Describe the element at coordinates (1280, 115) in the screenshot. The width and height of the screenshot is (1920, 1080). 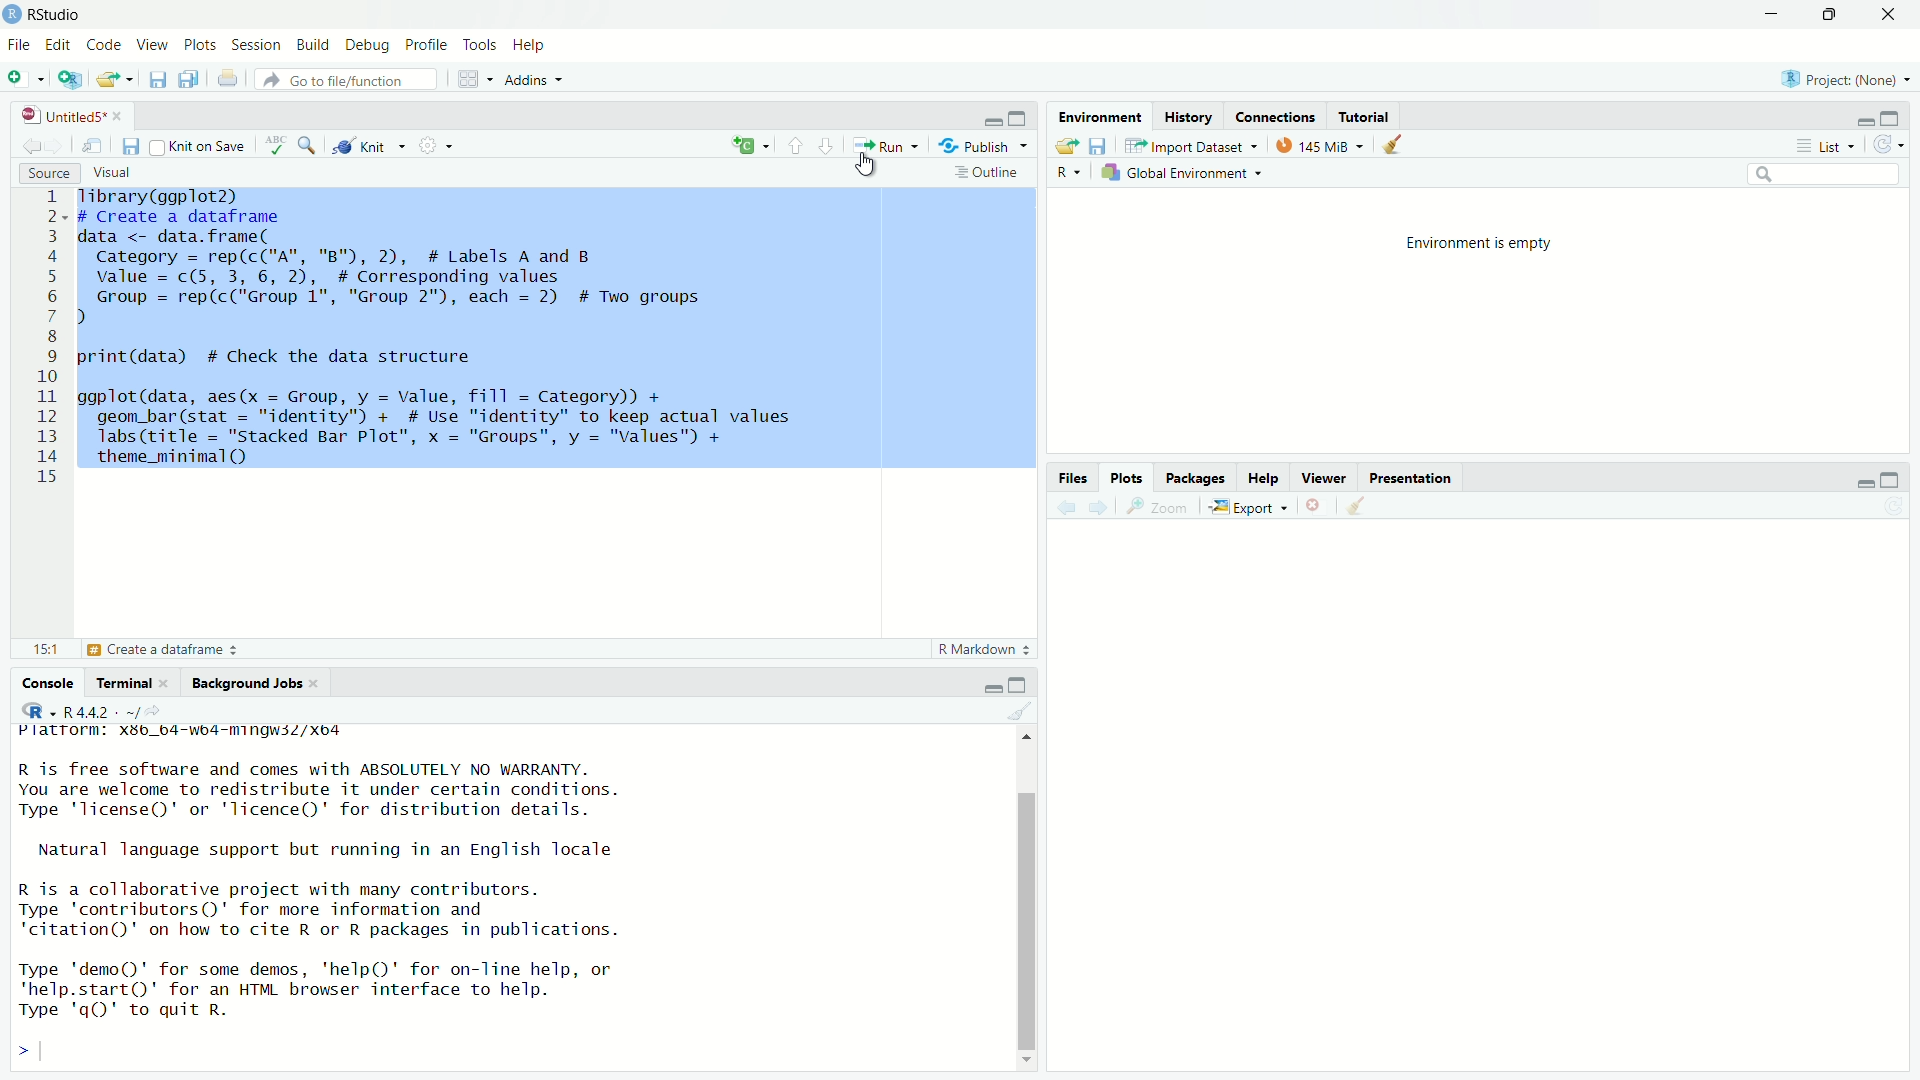
I see `Connections` at that location.